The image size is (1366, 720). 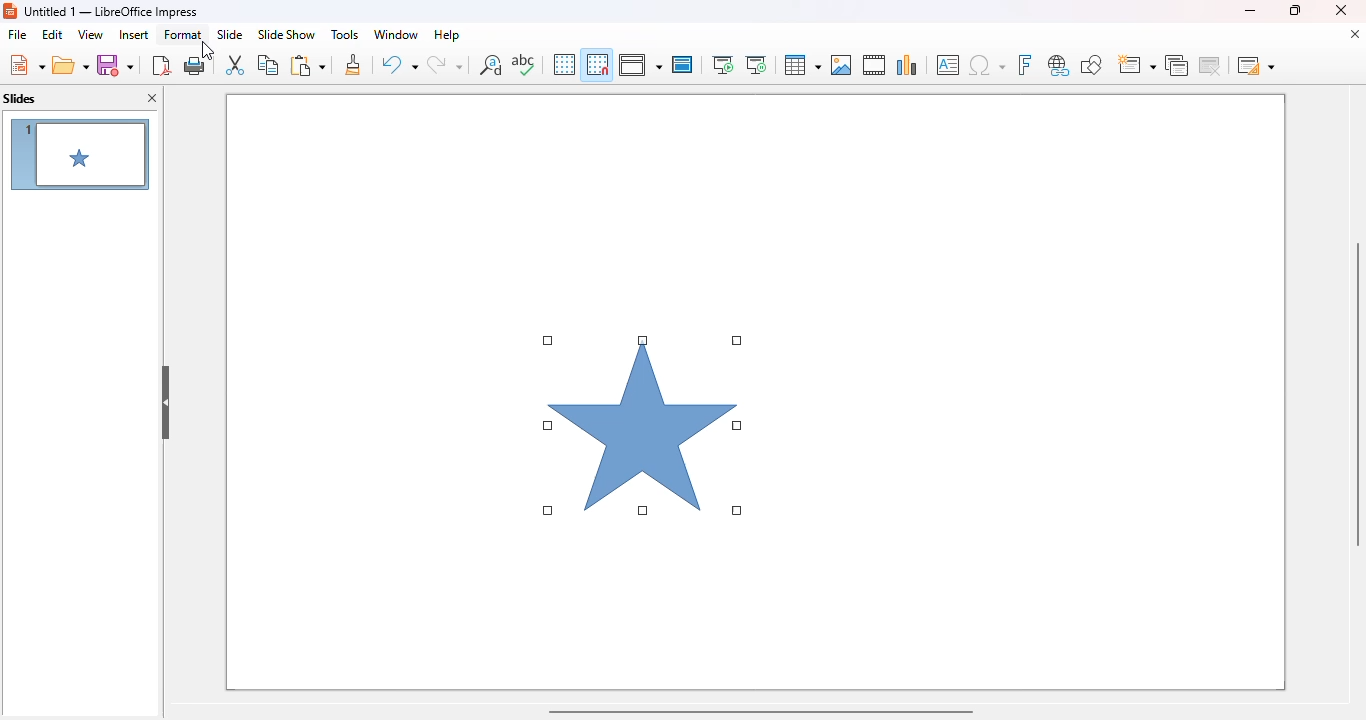 I want to click on help, so click(x=447, y=34).